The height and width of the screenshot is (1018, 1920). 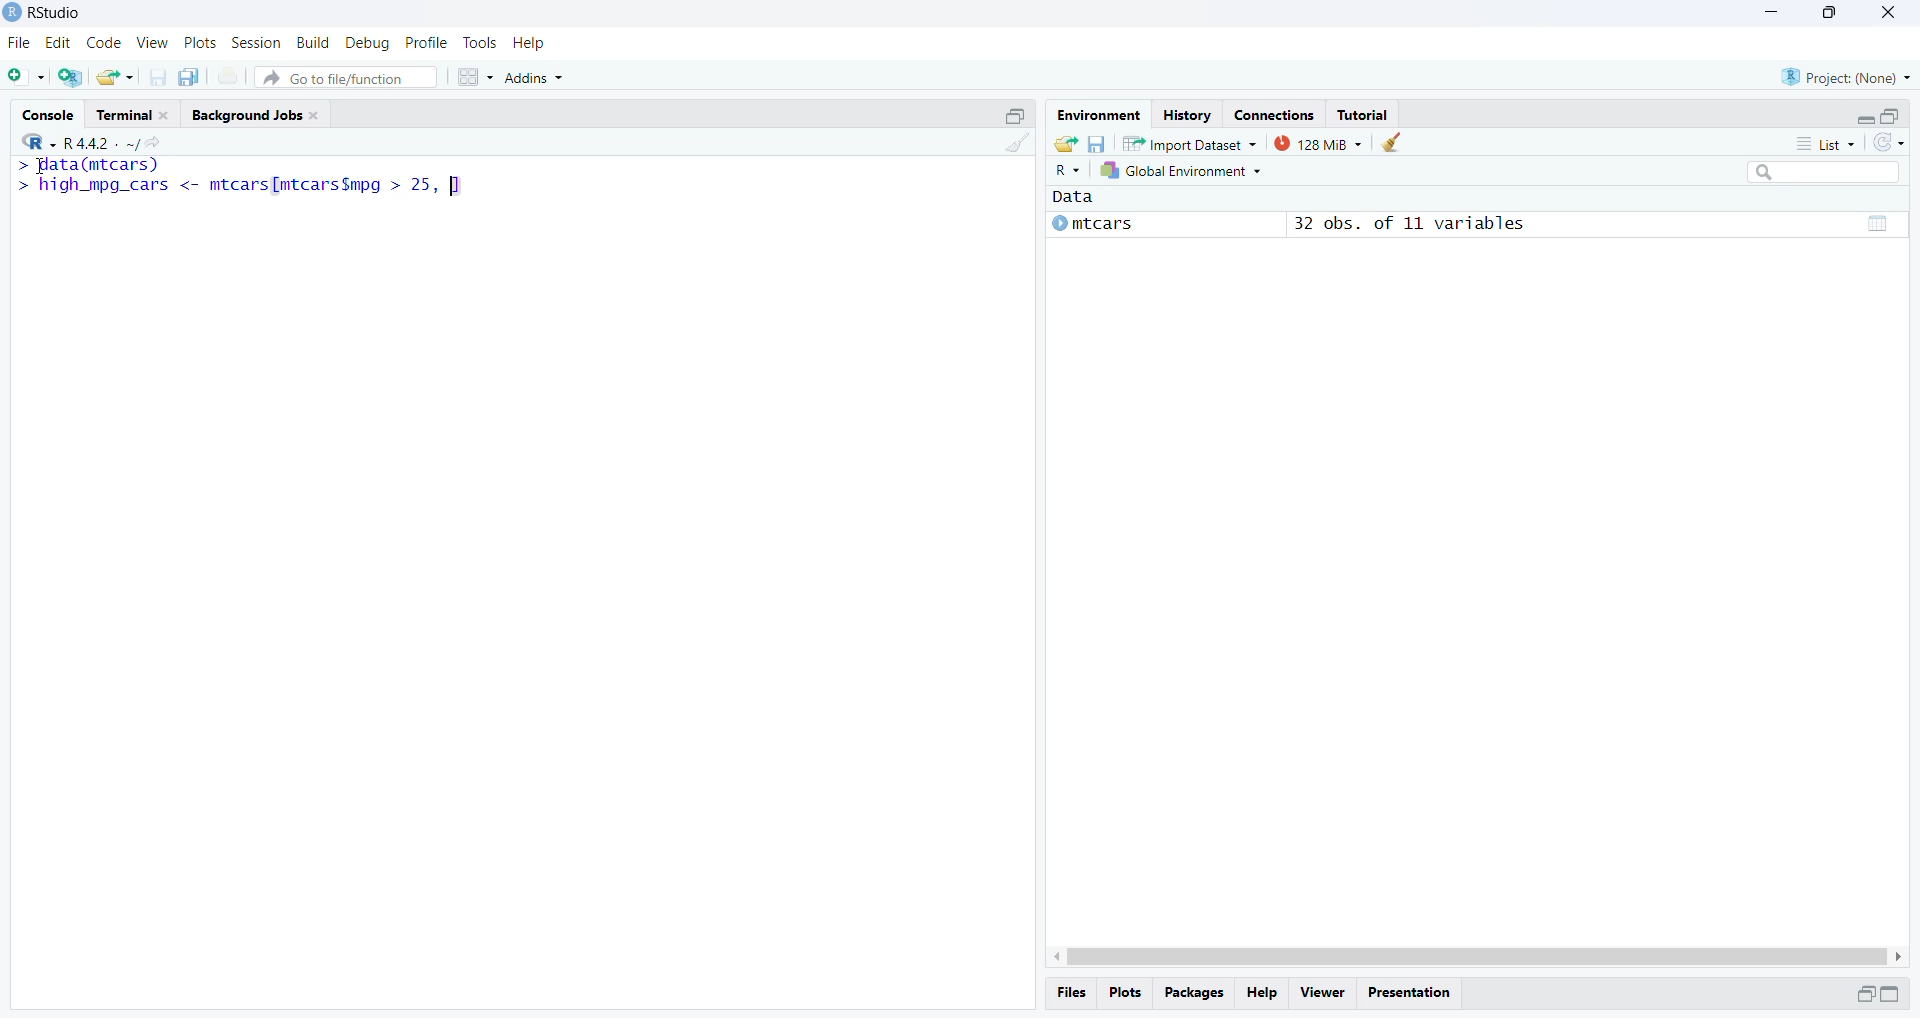 I want to click on new file, so click(x=27, y=77).